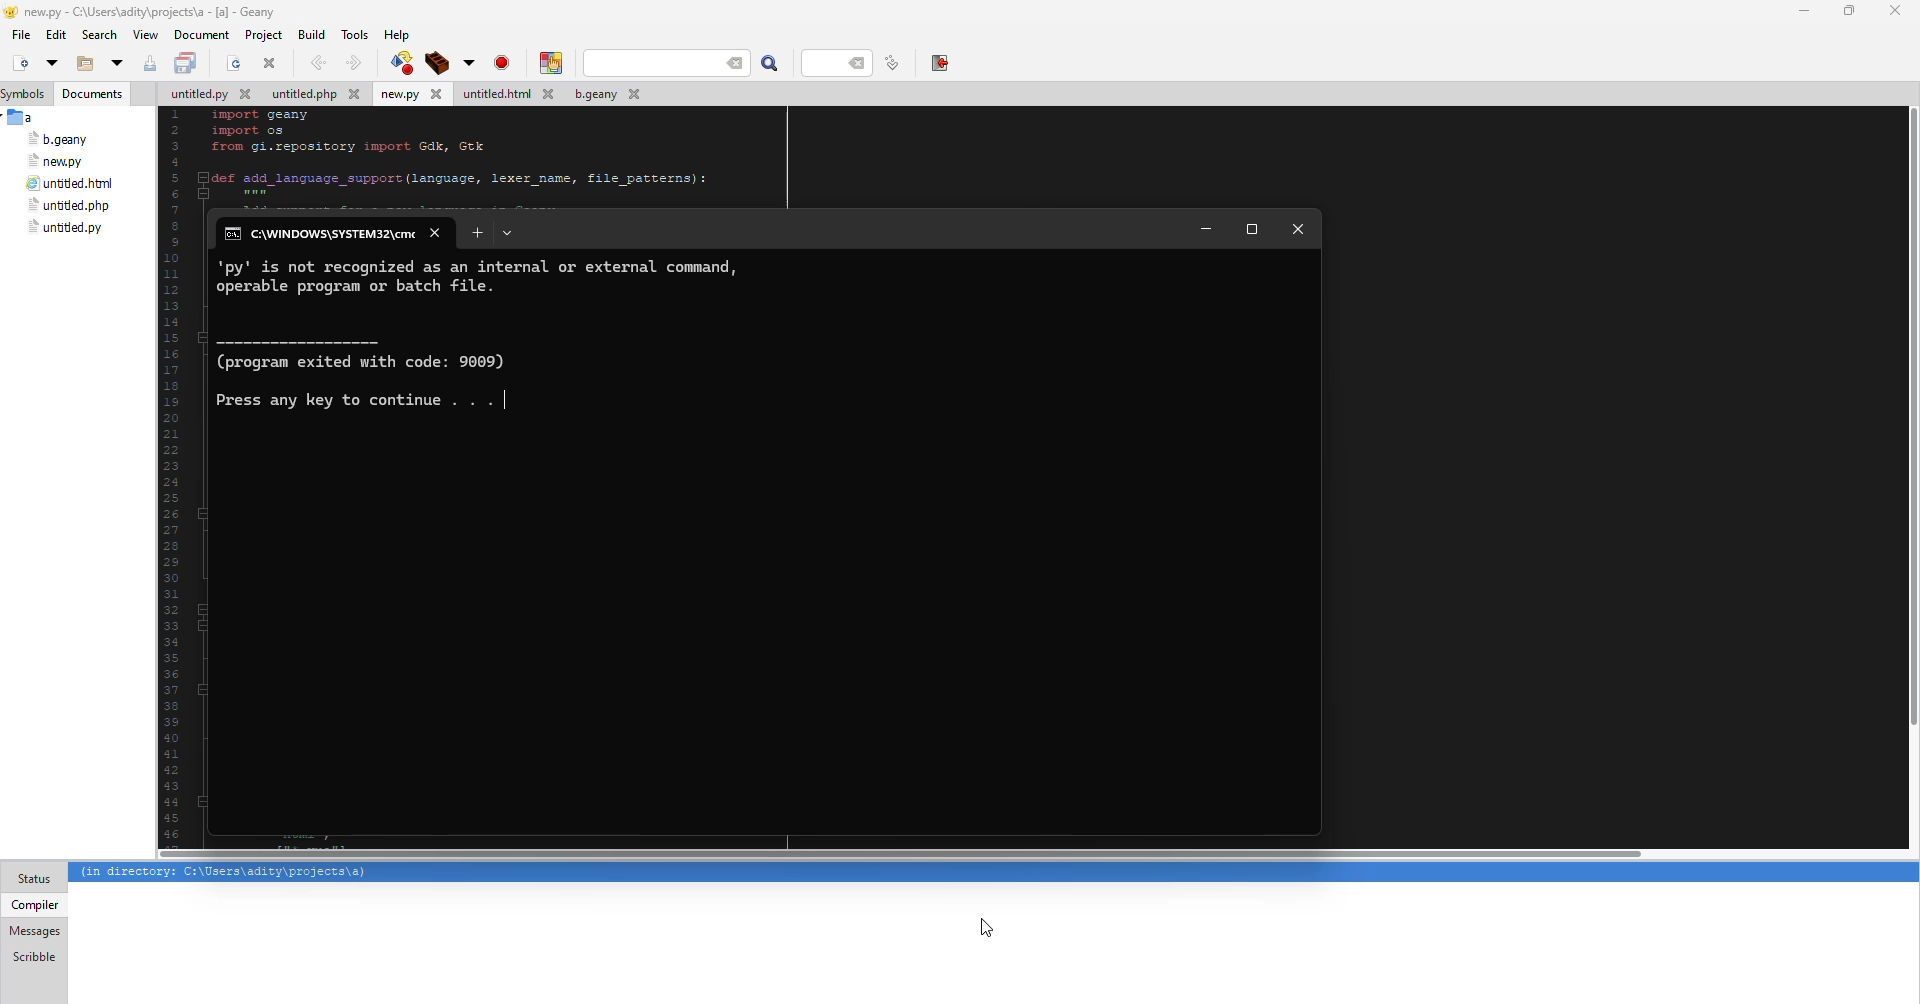  Describe the element at coordinates (231, 63) in the screenshot. I see `open` at that location.